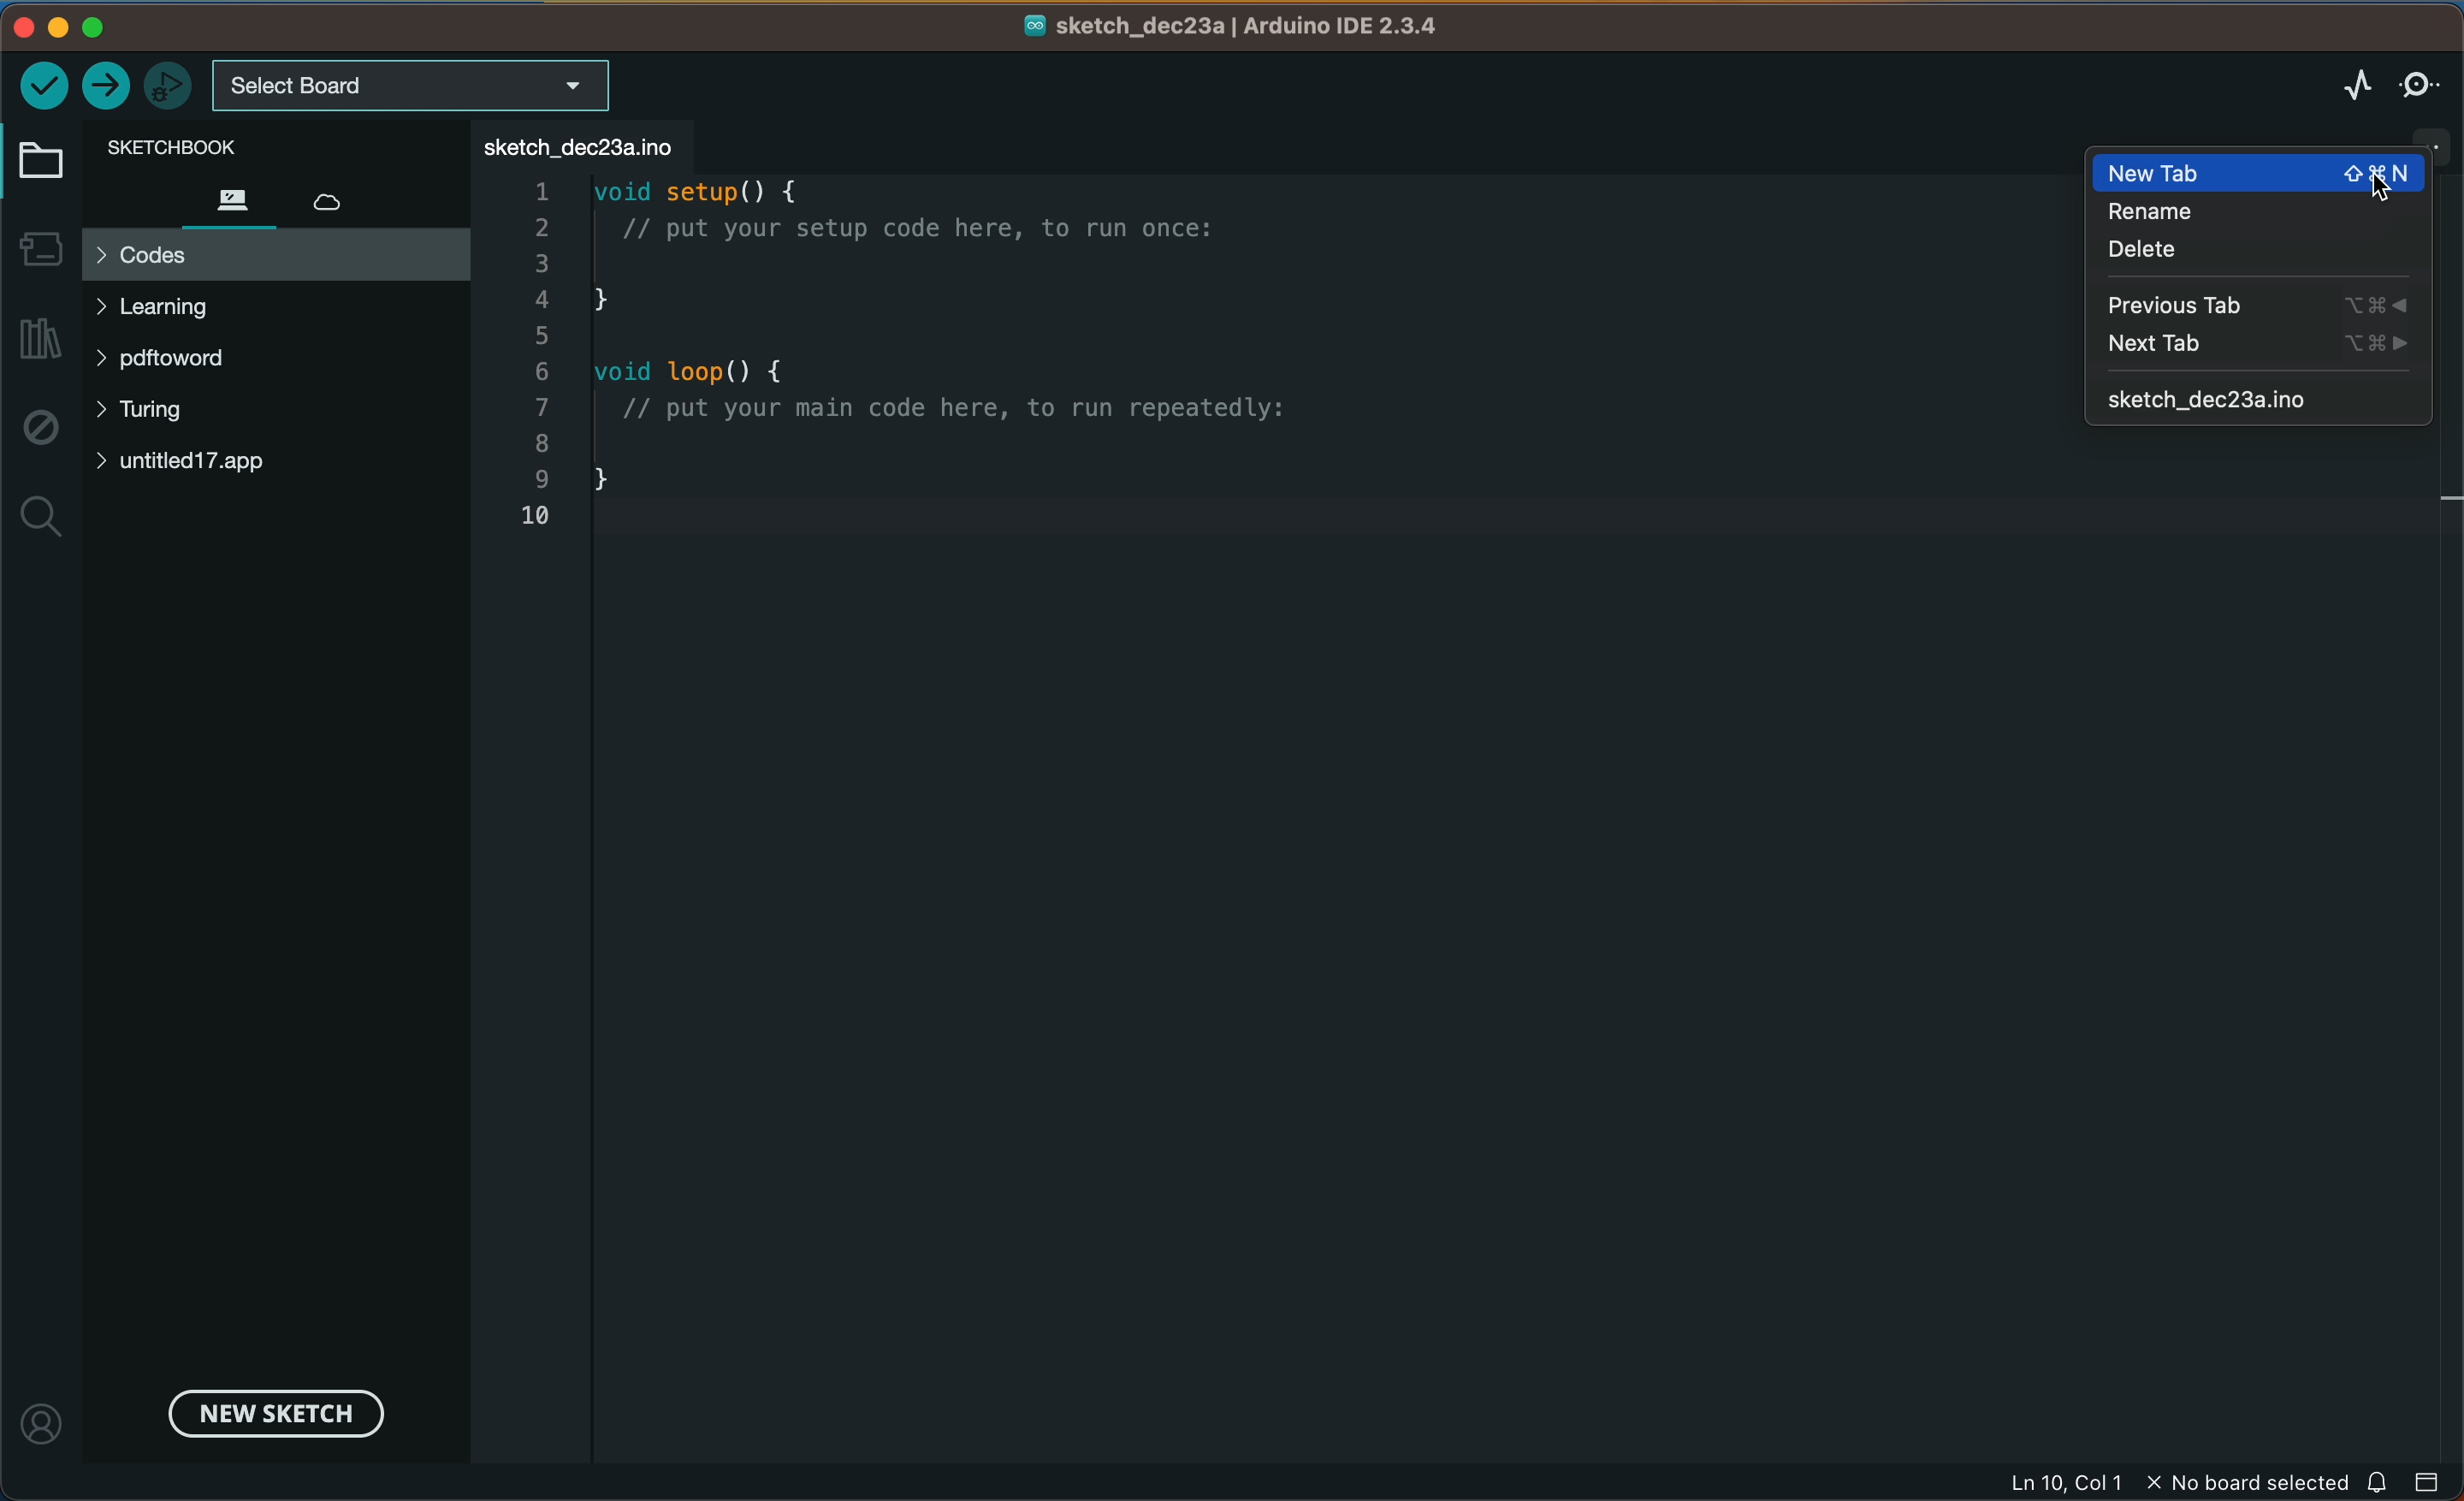 This screenshot has height=1501, width=2464. Describe the element at coordinates (43, 340) in the screenshot. I see `library manager` at that location.